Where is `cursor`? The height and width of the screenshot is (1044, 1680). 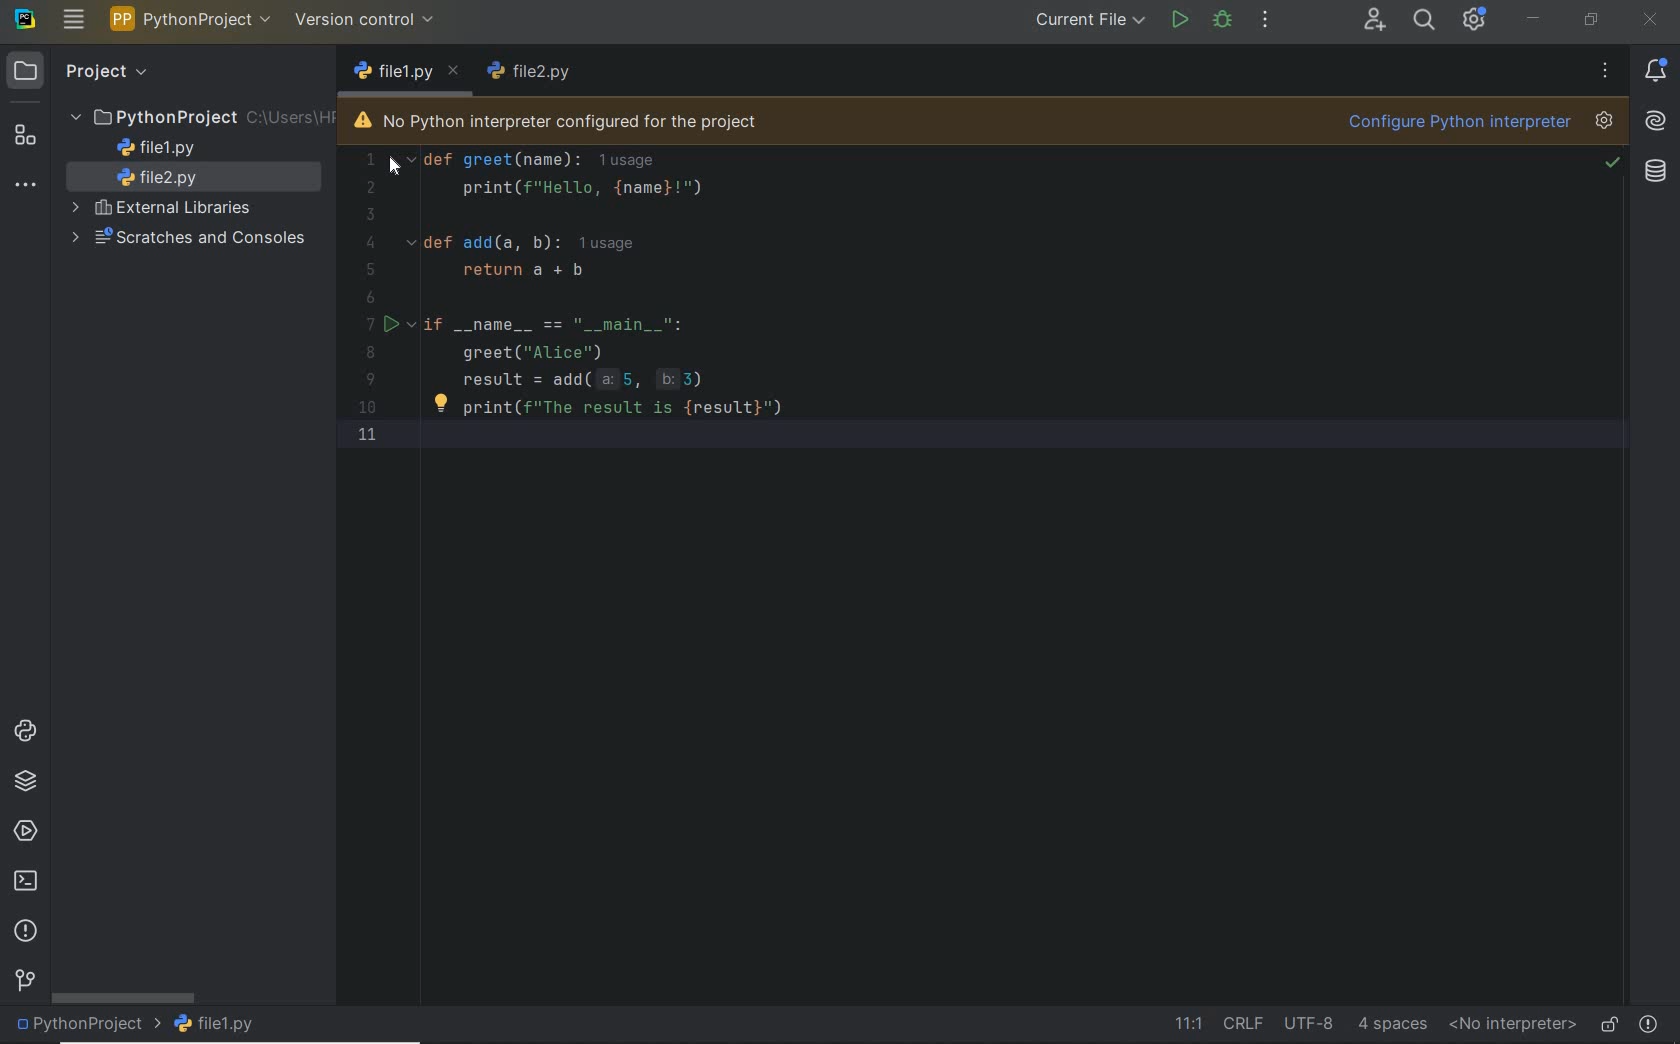 cursor is located at coordinates (385, 167).